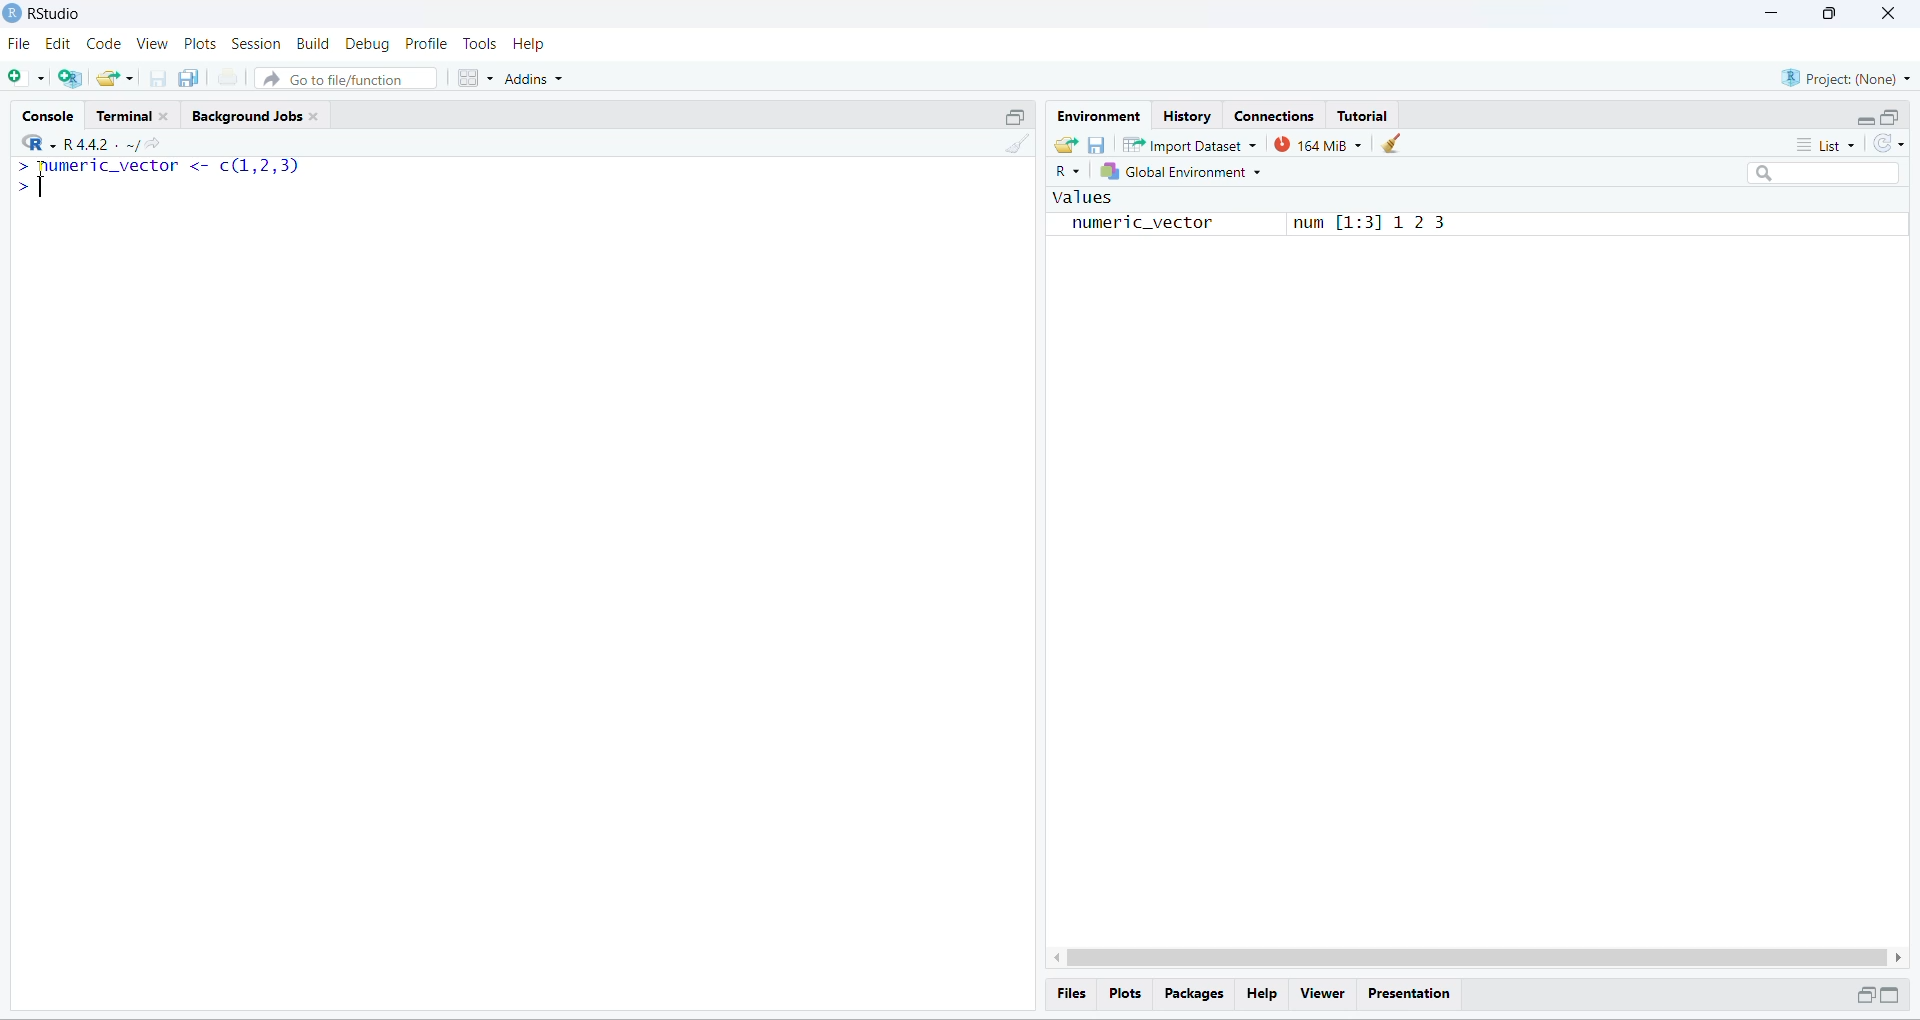 The width and height of the screenshot is (1920, 1020). I want to click on numeric_vector, so click(1130, 225).